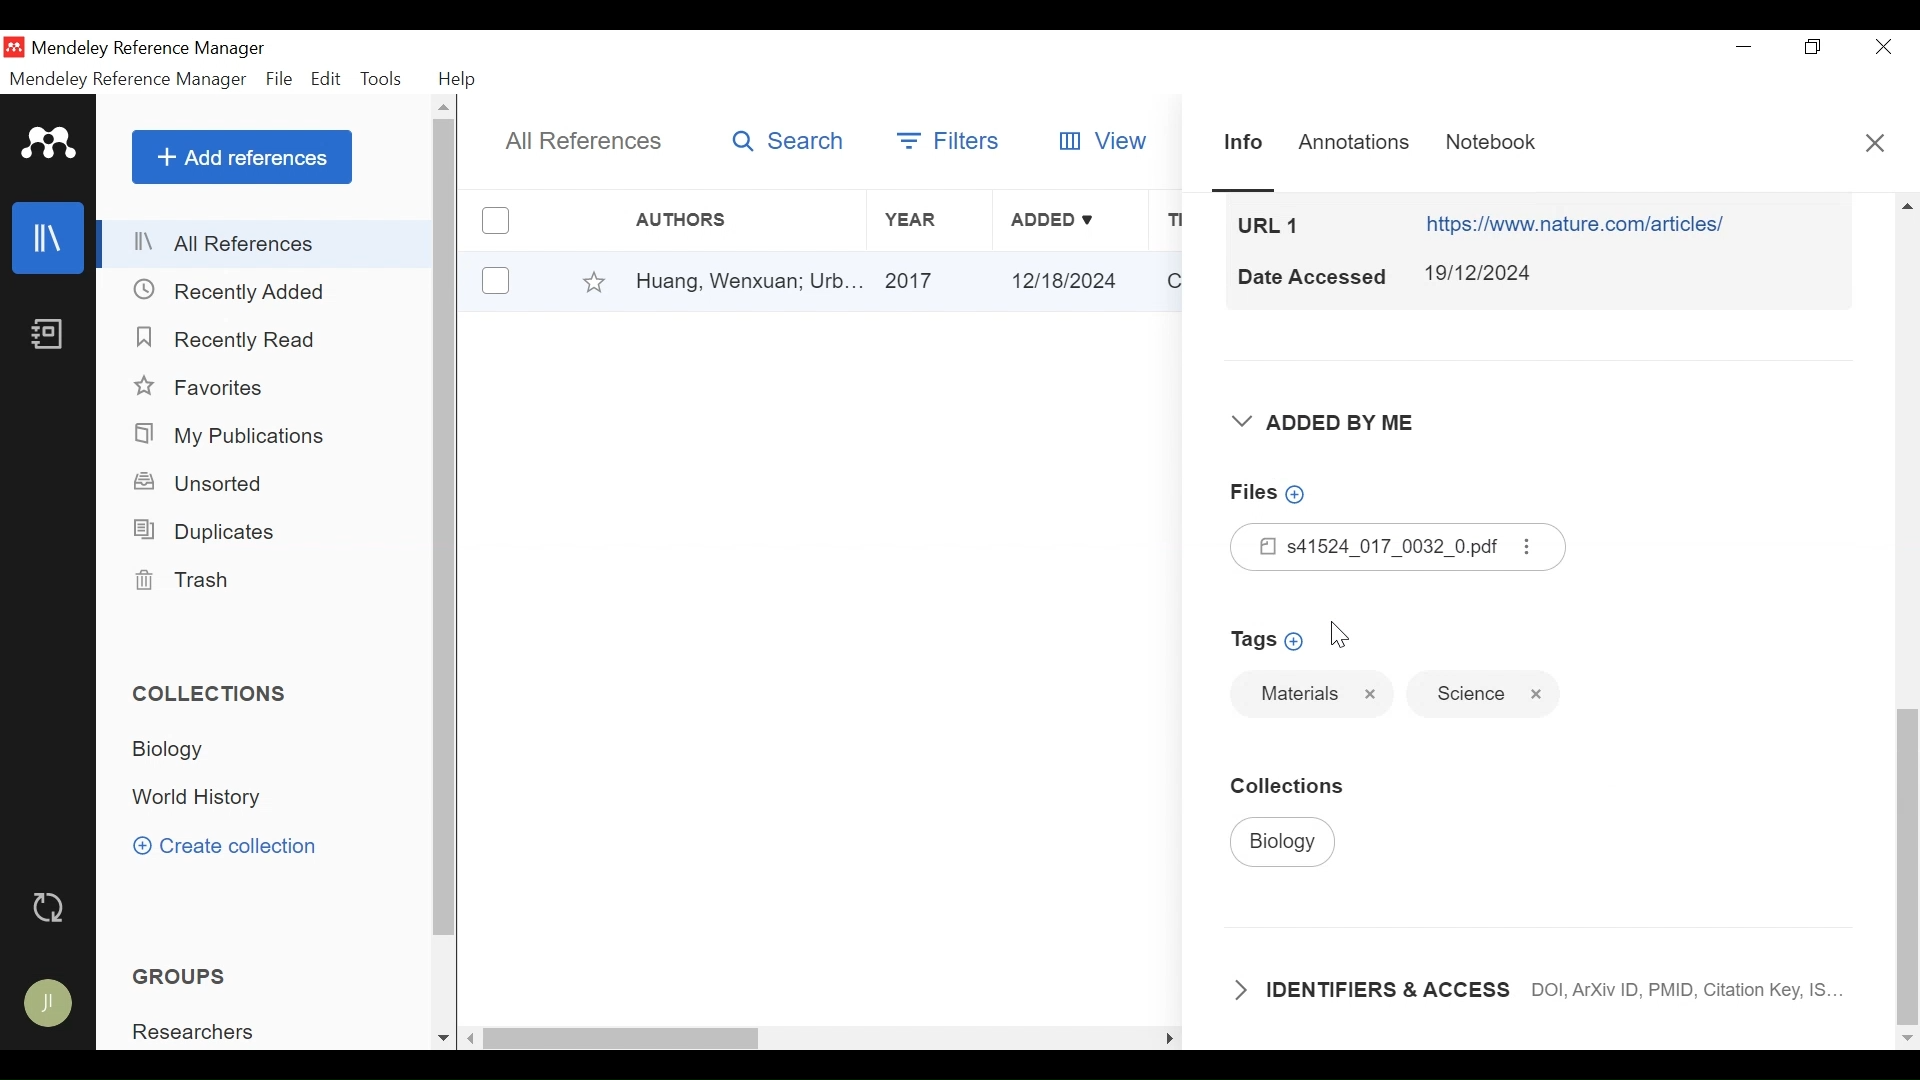  What do you see at coordinates (201, 483) in the screenshot?
I see `Unsorted` at bounding box center [201, 483].